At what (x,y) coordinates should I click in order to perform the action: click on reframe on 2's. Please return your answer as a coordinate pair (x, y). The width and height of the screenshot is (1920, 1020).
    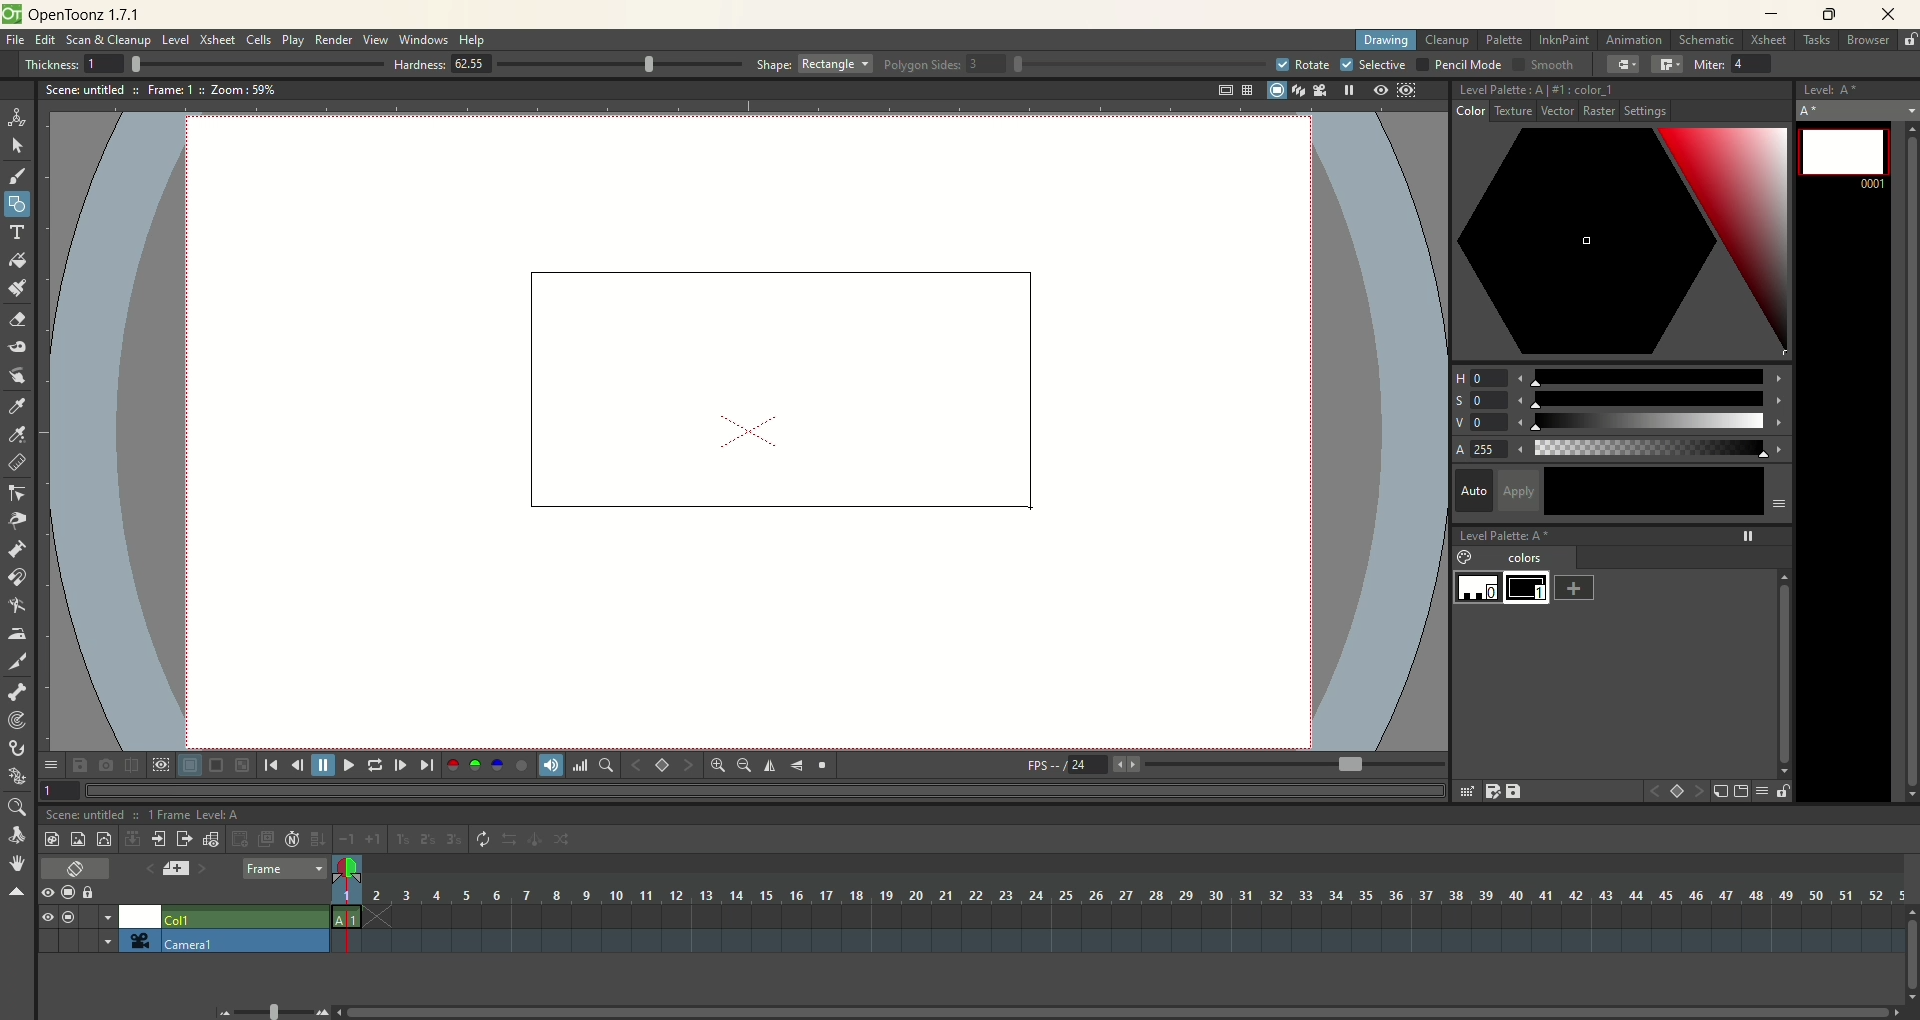
    Looking at the image, I should click on (430, 840).